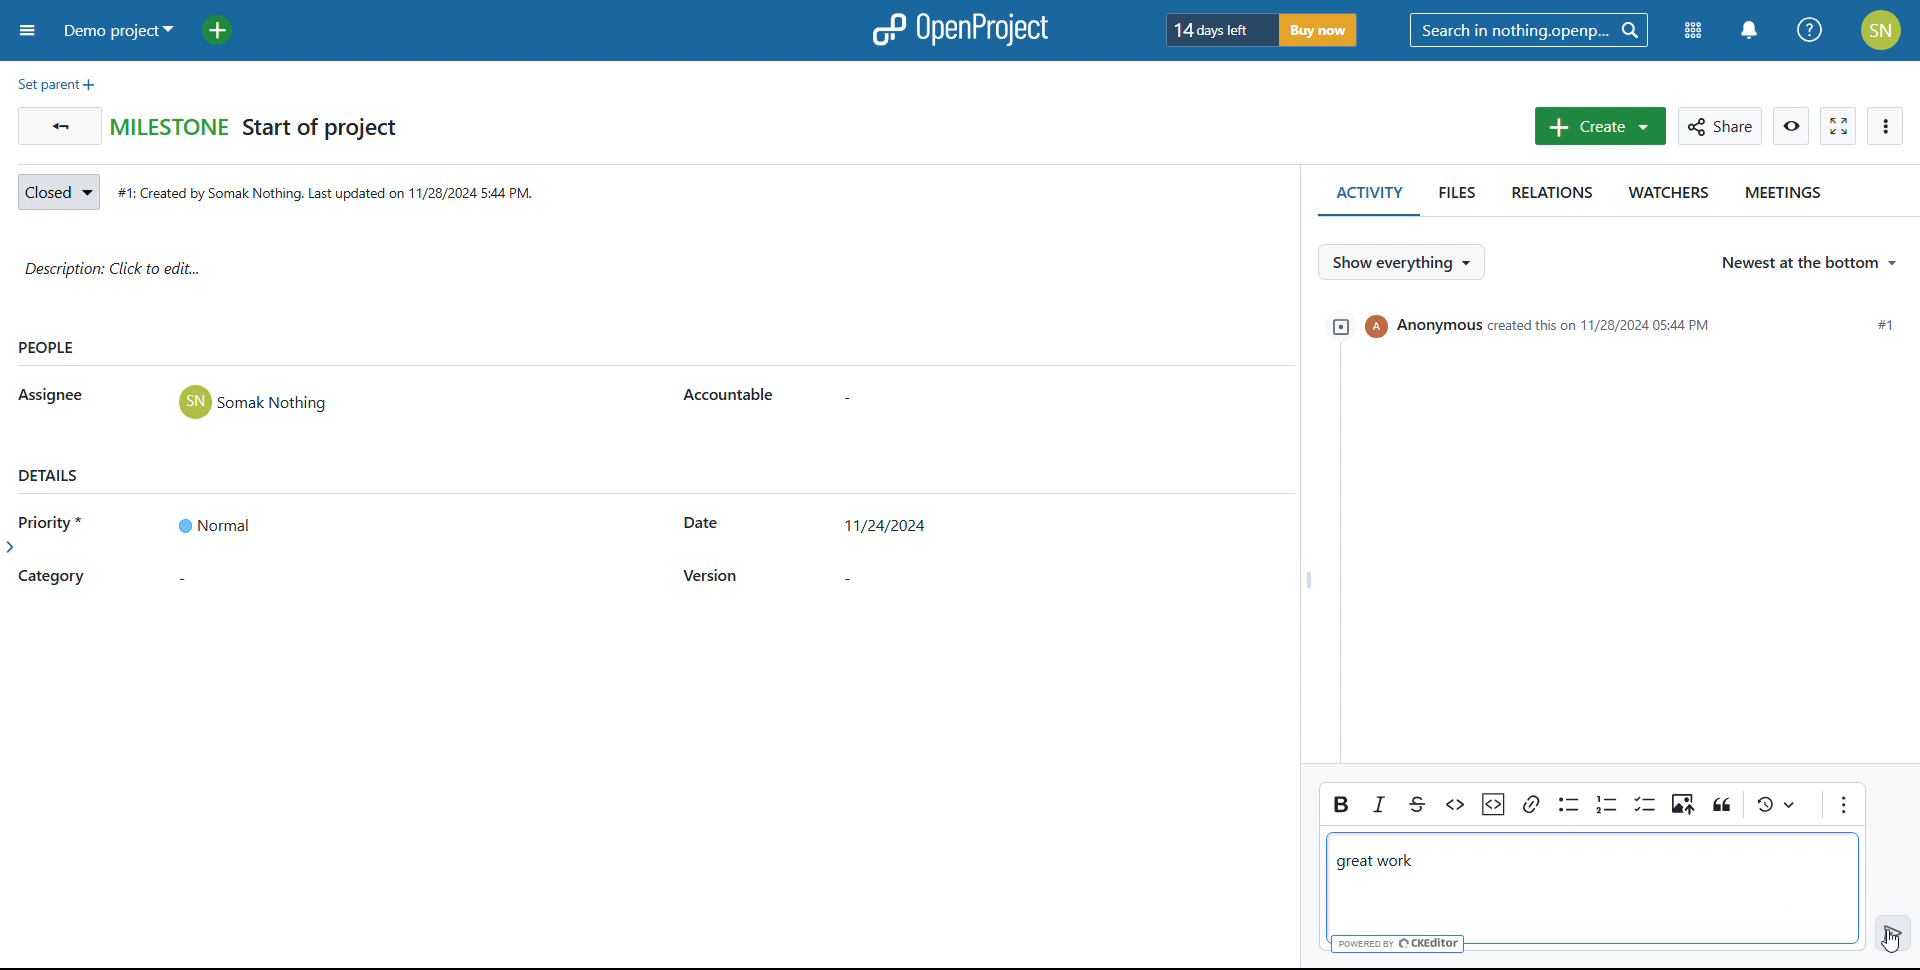 The width and height of the screenshot is (1920, 970). Describe the element at coordinates (731, 396) in the screenshot. I see `accountable` at that location.